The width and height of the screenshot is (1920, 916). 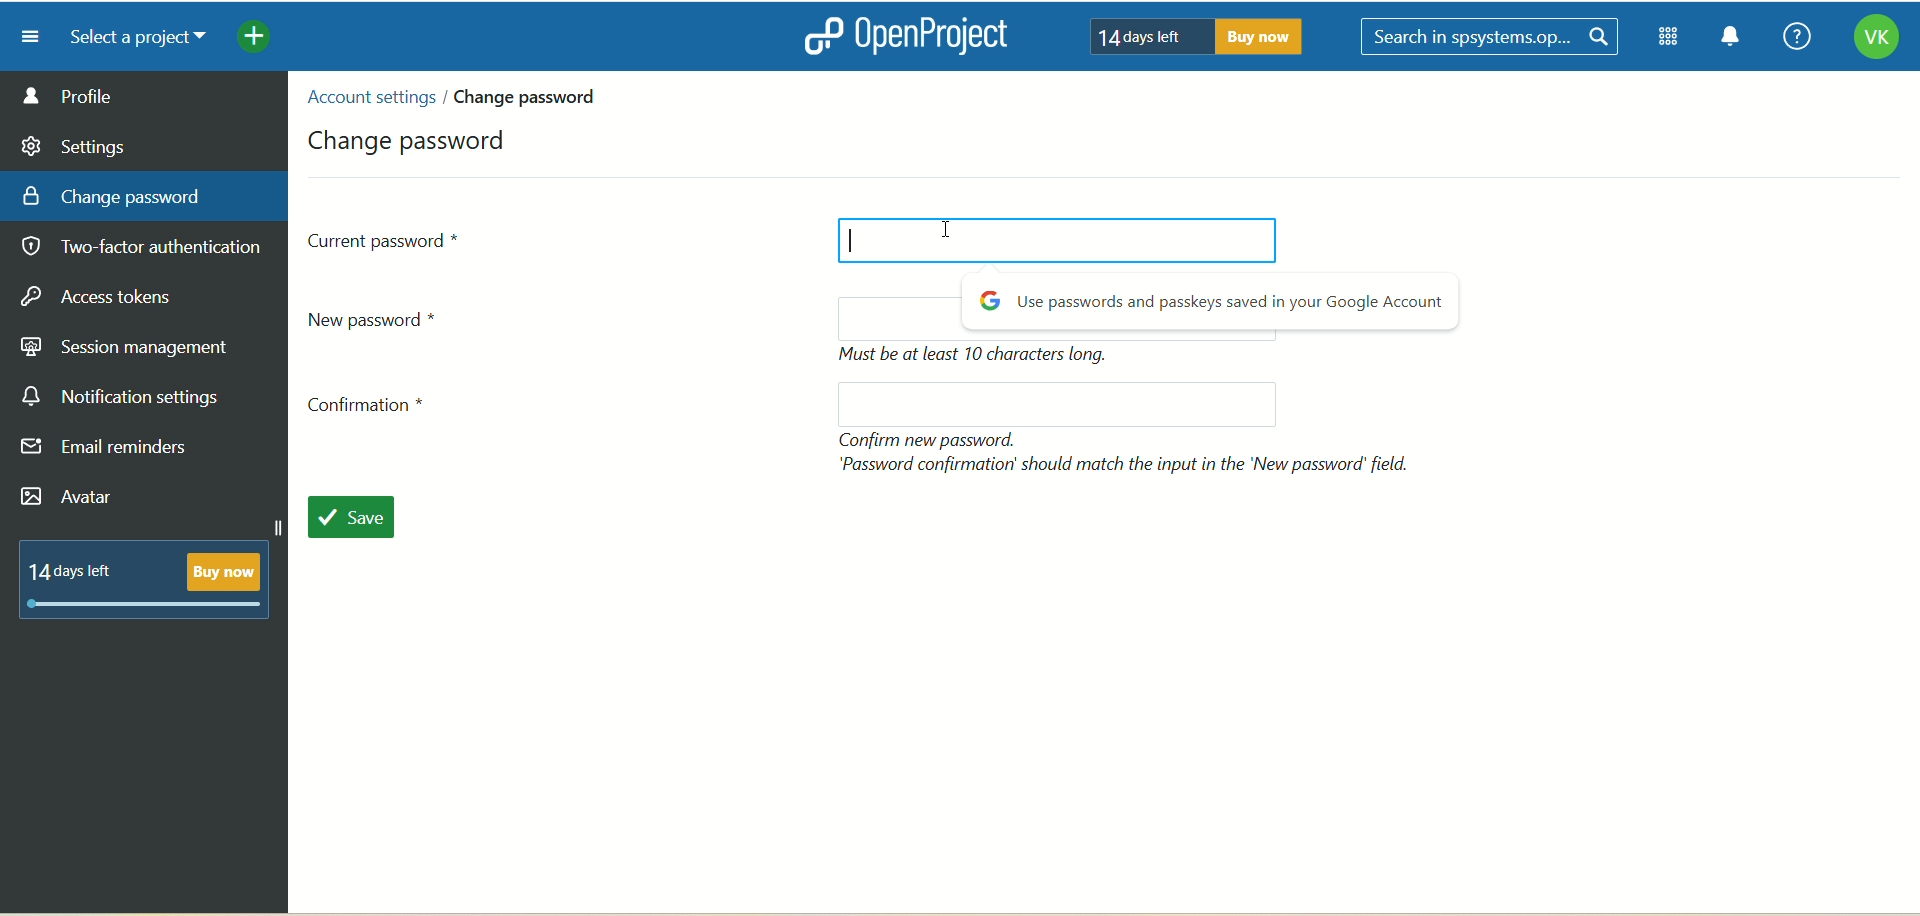 I want to click on save, so click(x=362, y=520).